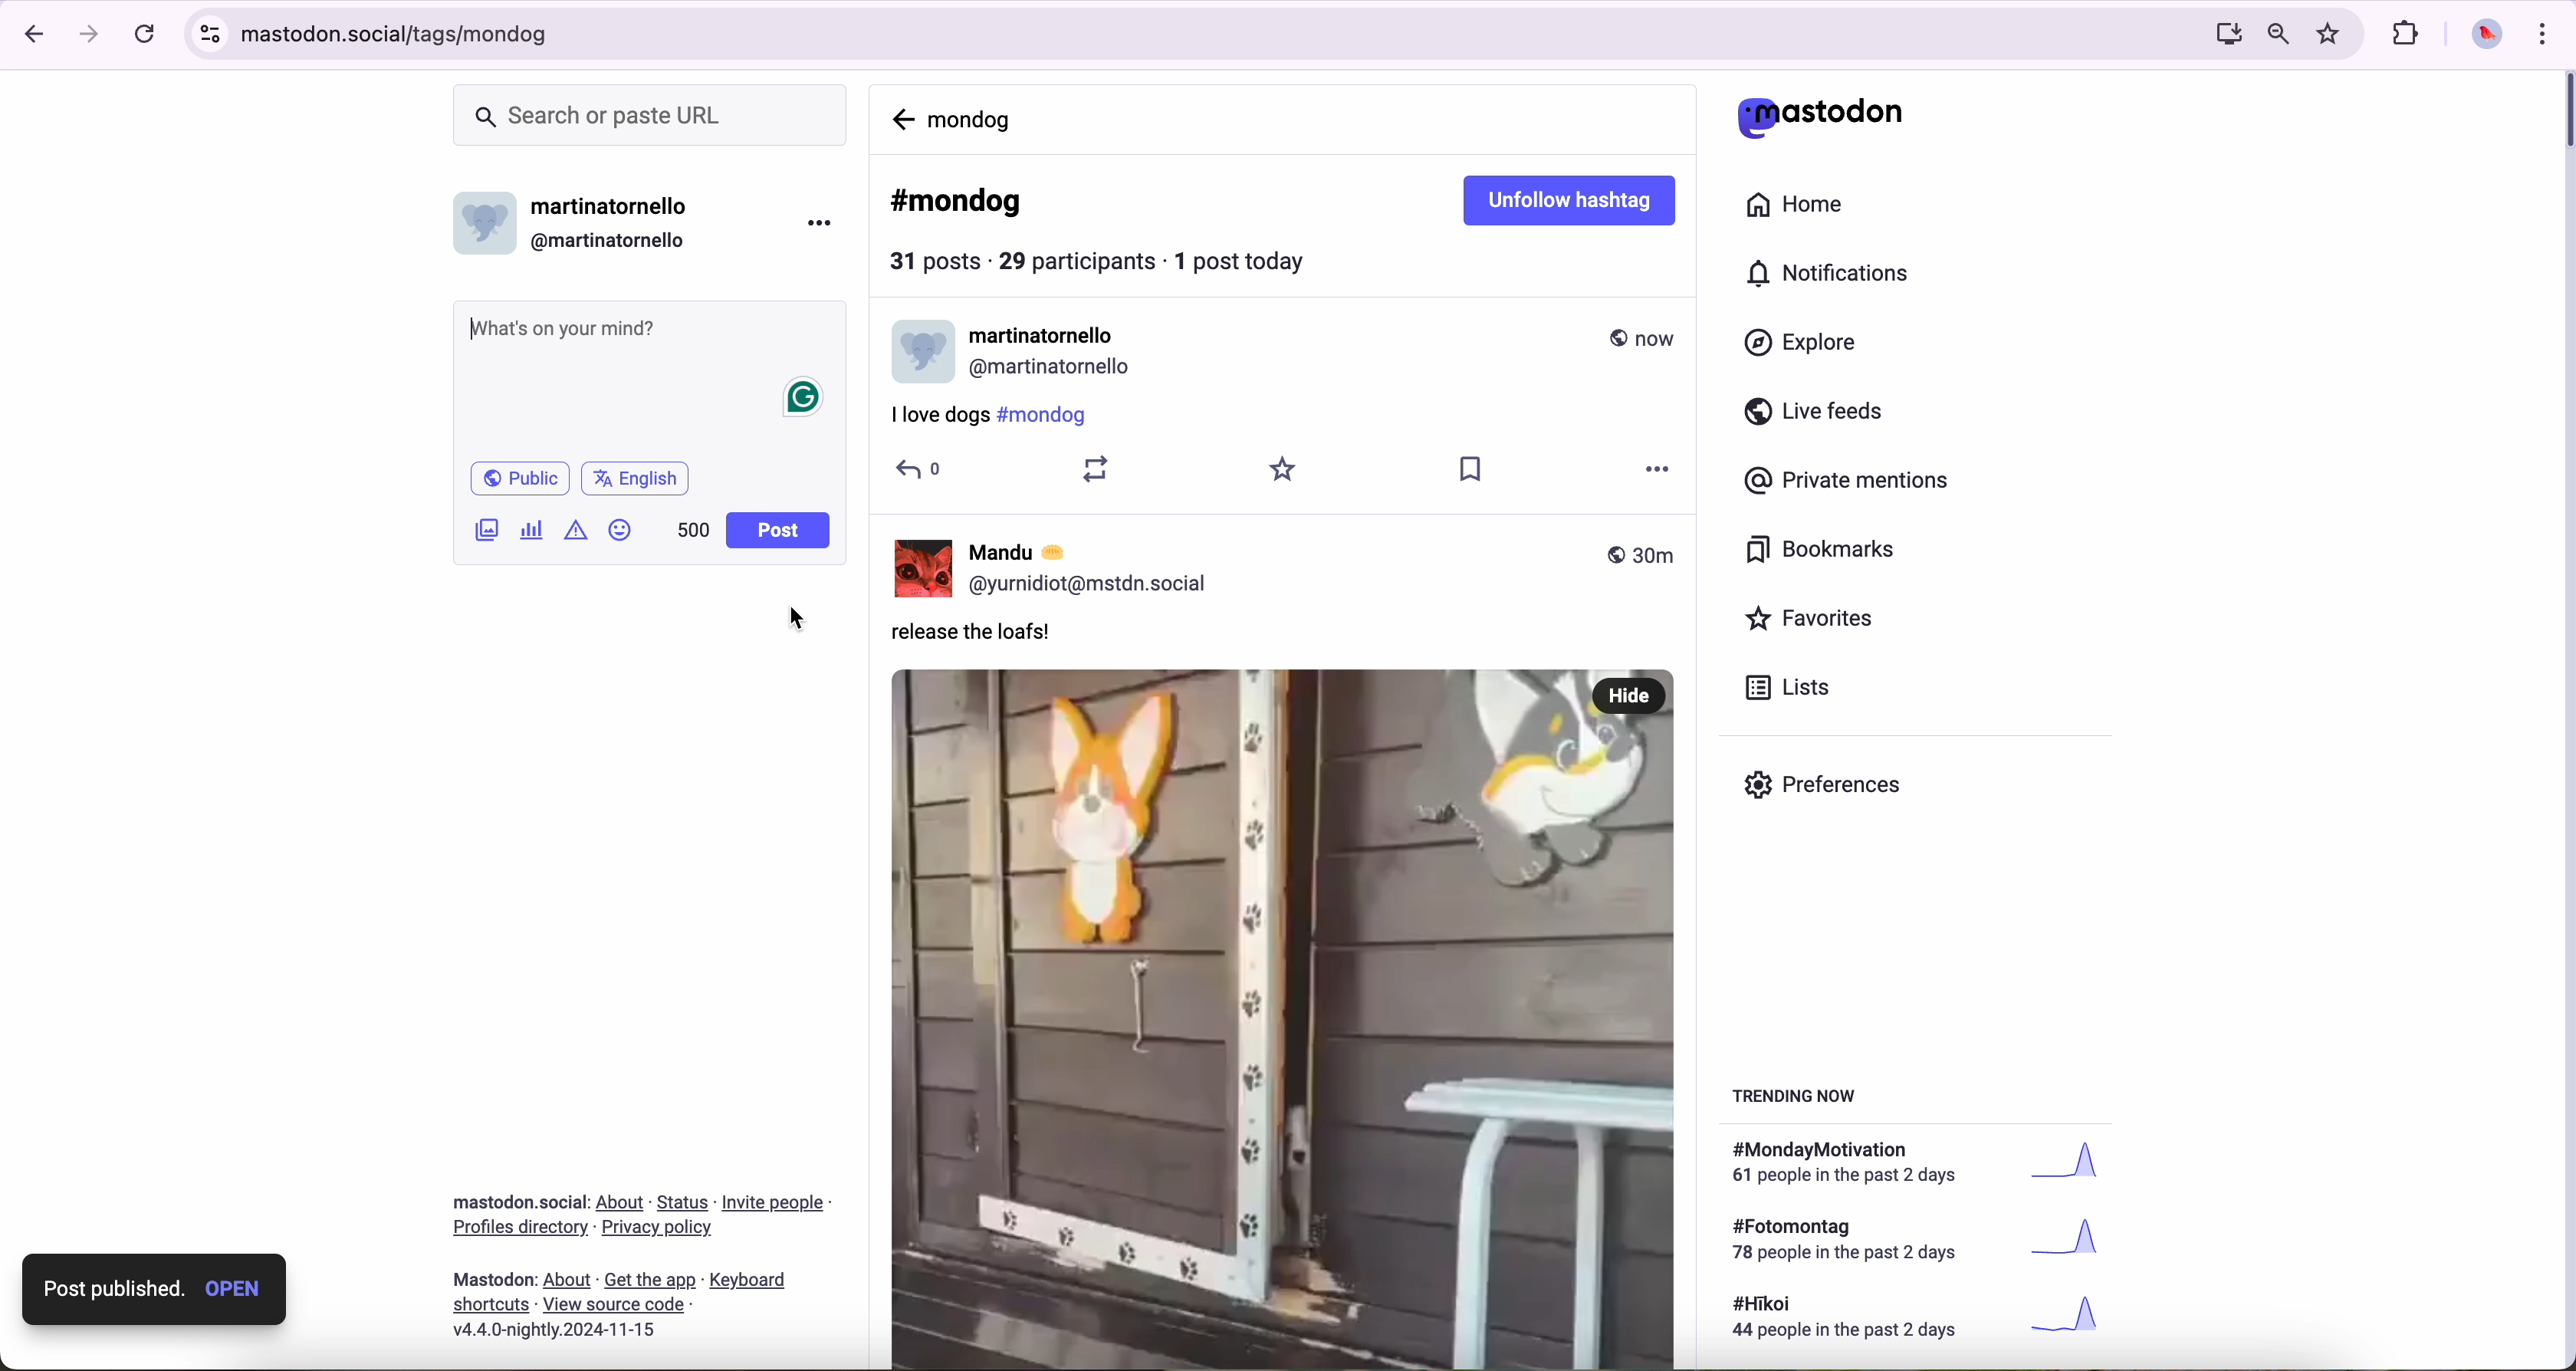 The height and width of the screenshot is (1371, 2576). Describe the element at coordinates (659, 1227) in the screenshot. I see `link` at that location.